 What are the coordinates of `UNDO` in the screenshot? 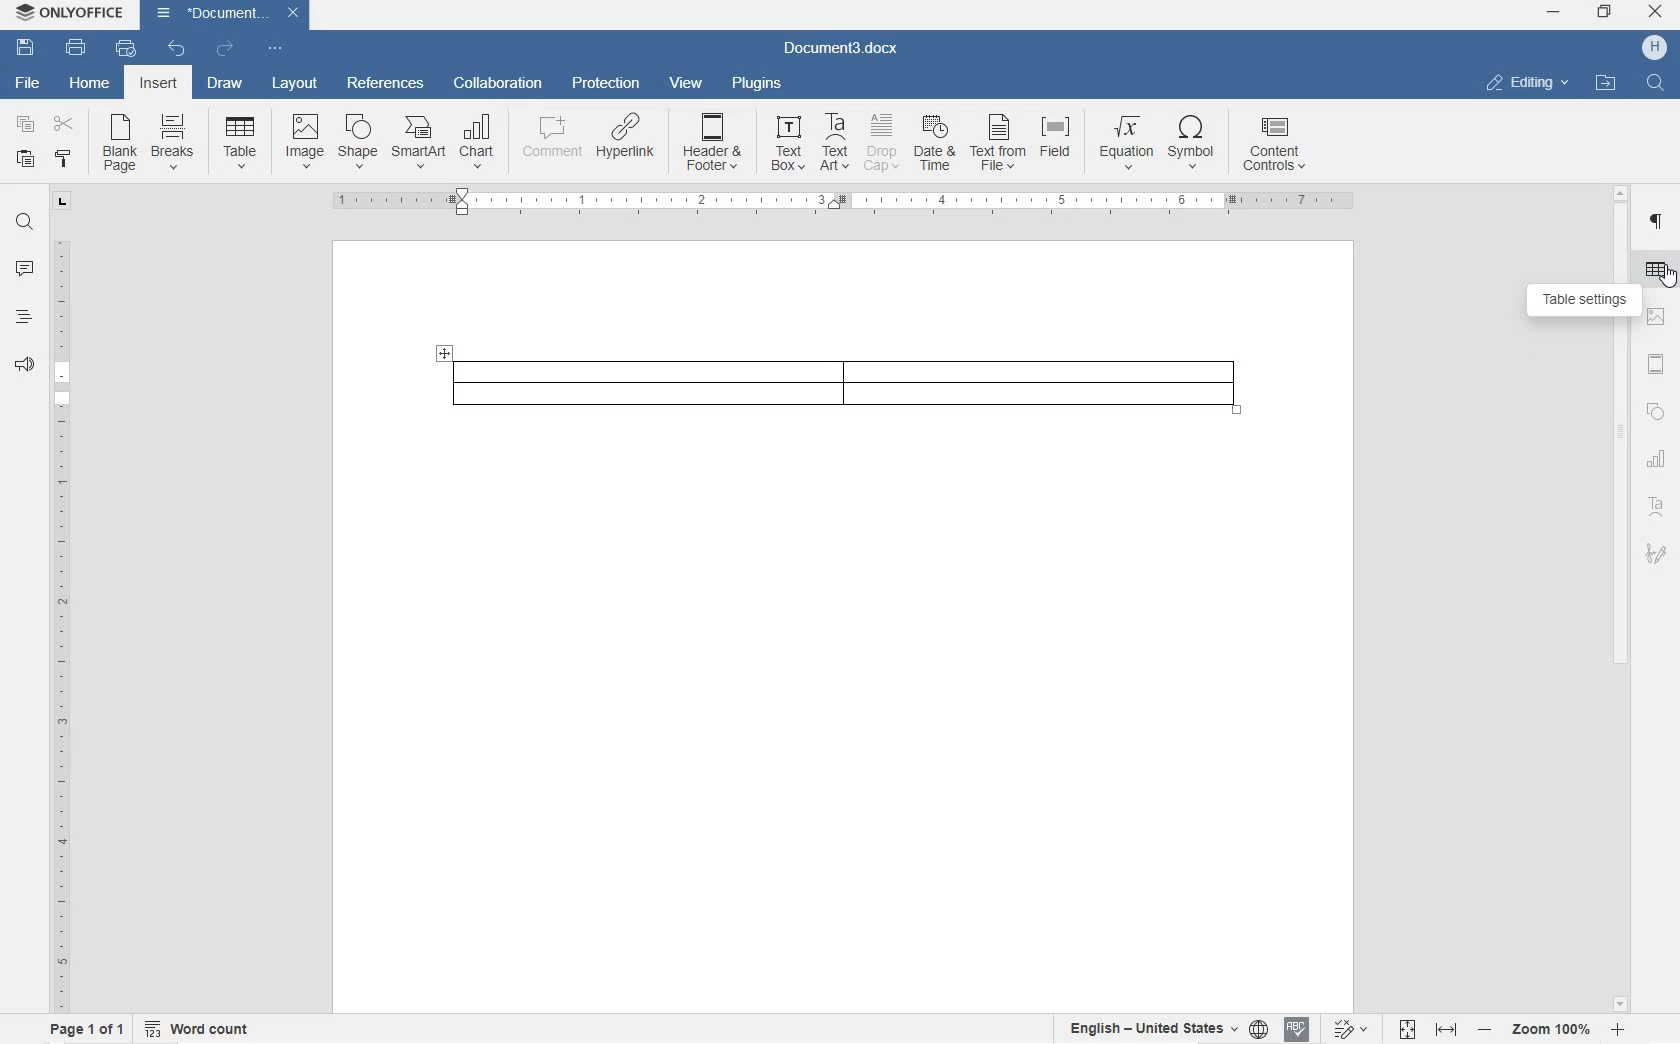 It's located at (177, 50).